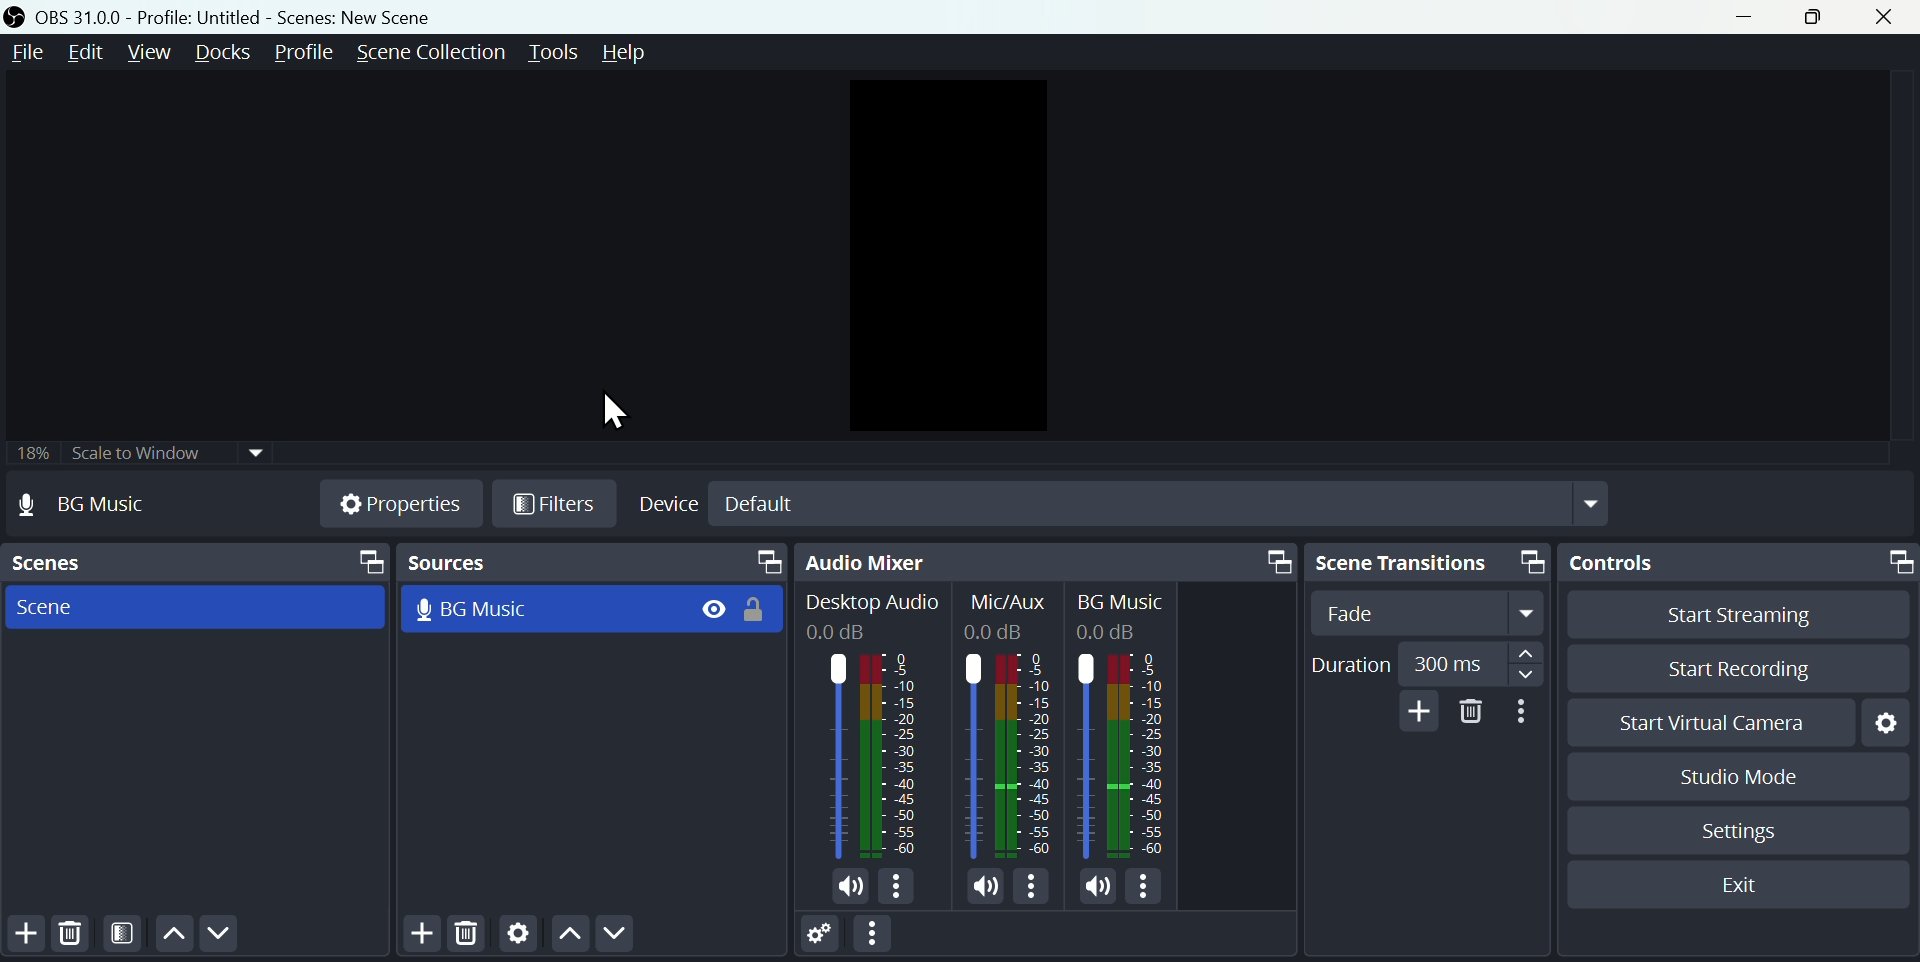 This screenshot has height=962, width=1920. Describe the element at coordinates (618, 413) in the screenshot. I see `Cursor` at that location.